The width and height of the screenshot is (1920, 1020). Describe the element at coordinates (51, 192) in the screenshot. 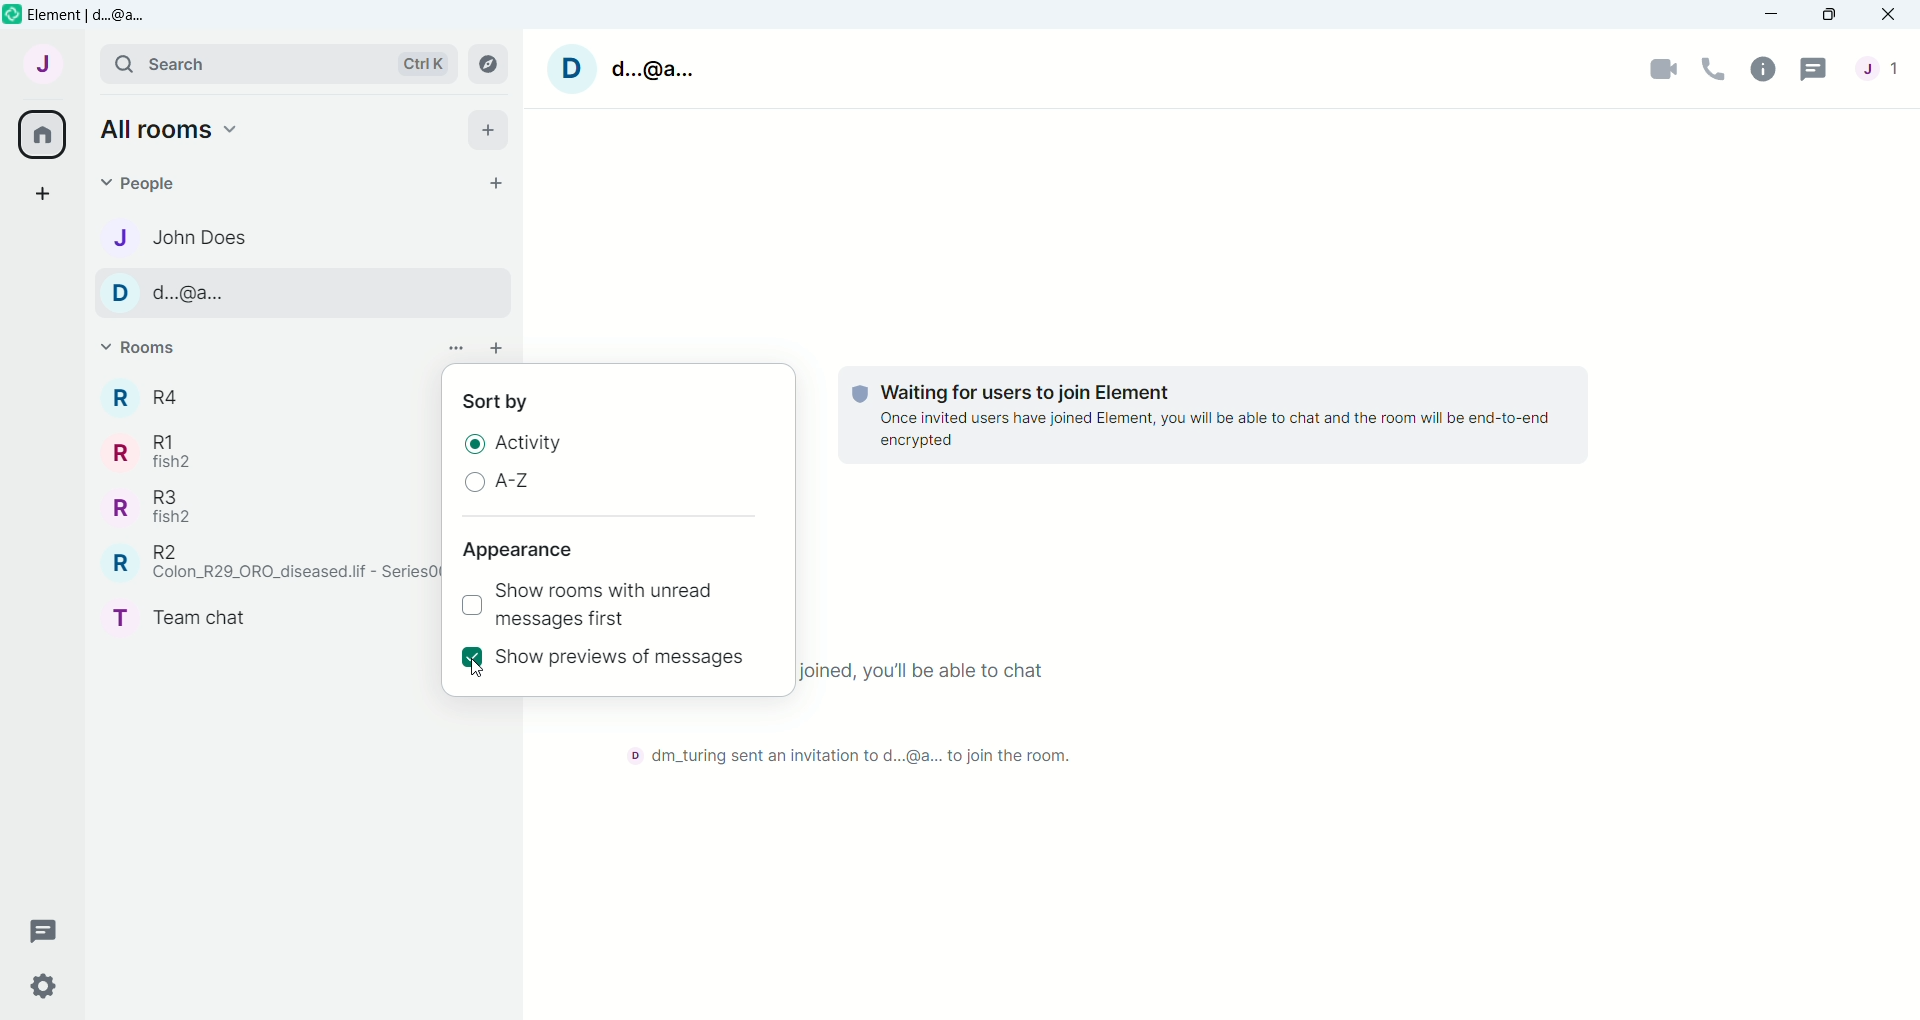

I see `Create a space` at that location.